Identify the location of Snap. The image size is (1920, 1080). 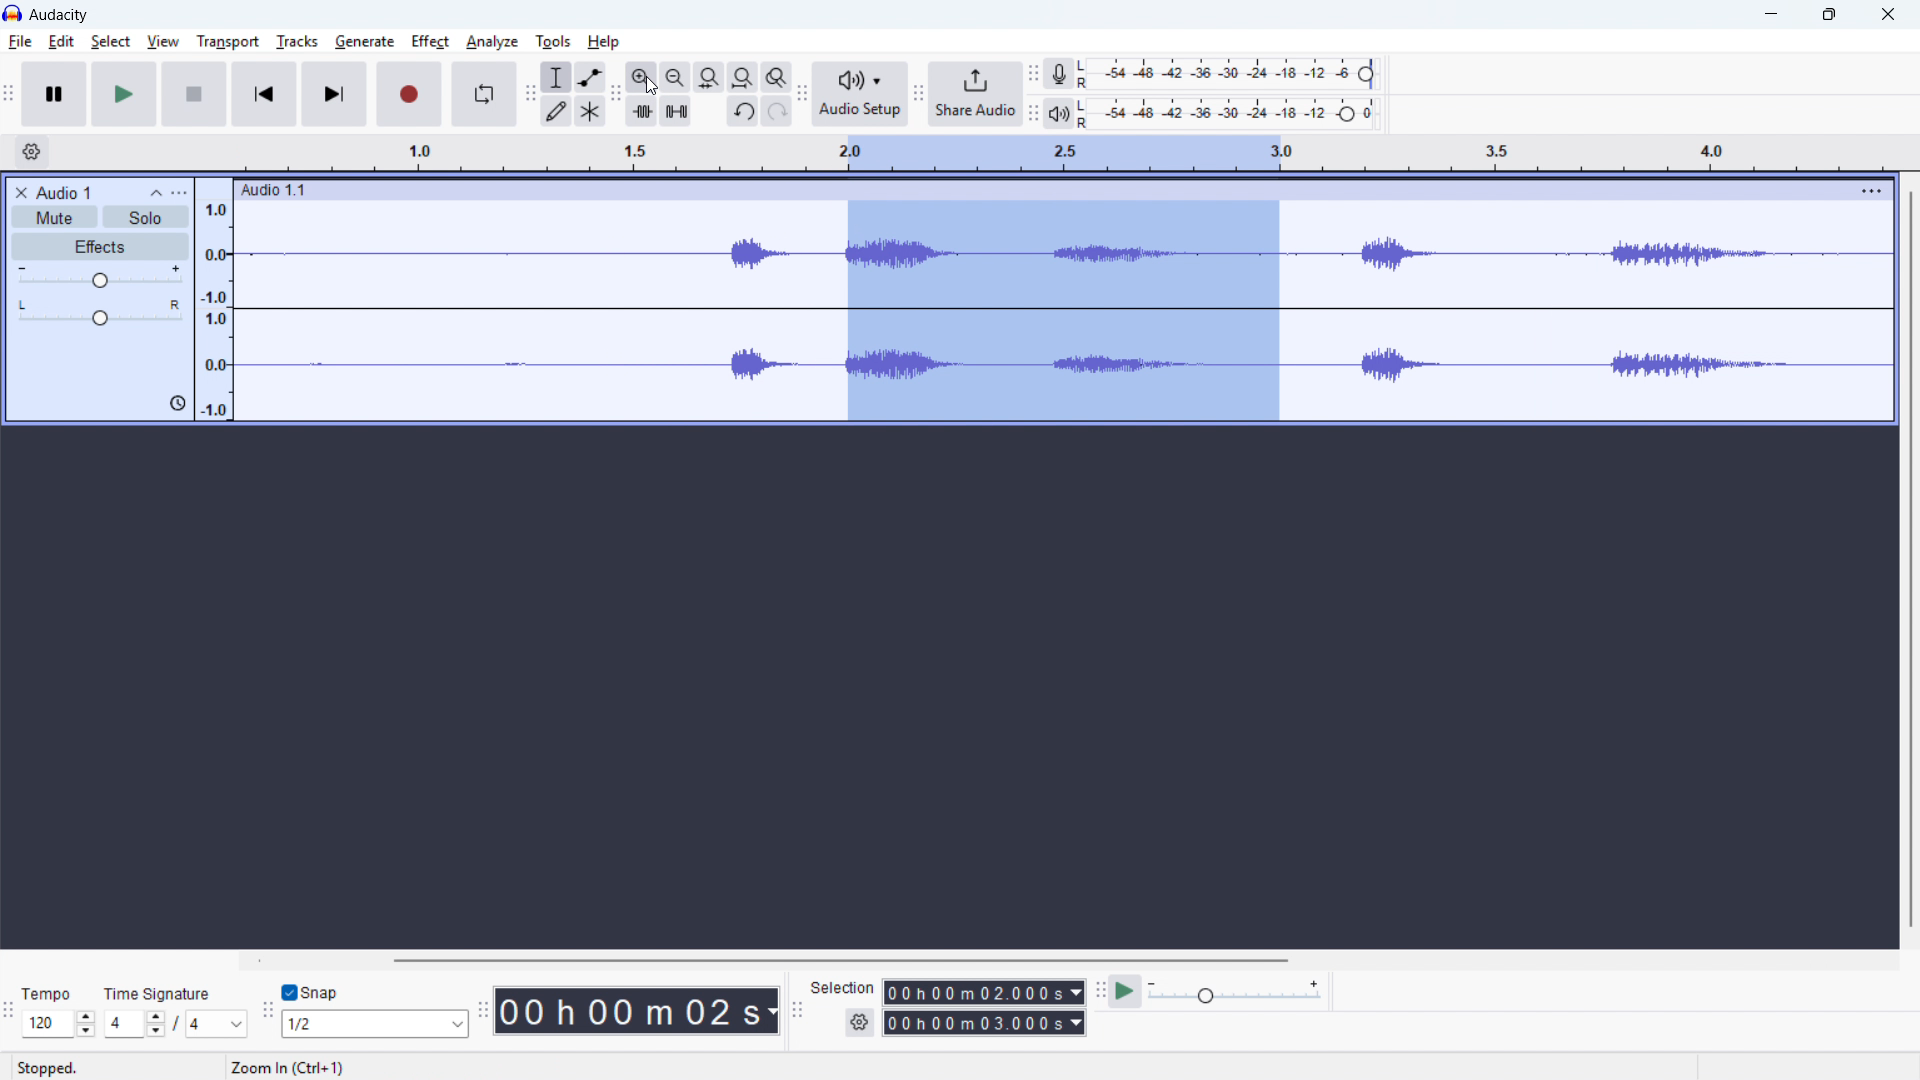
(314, 992).